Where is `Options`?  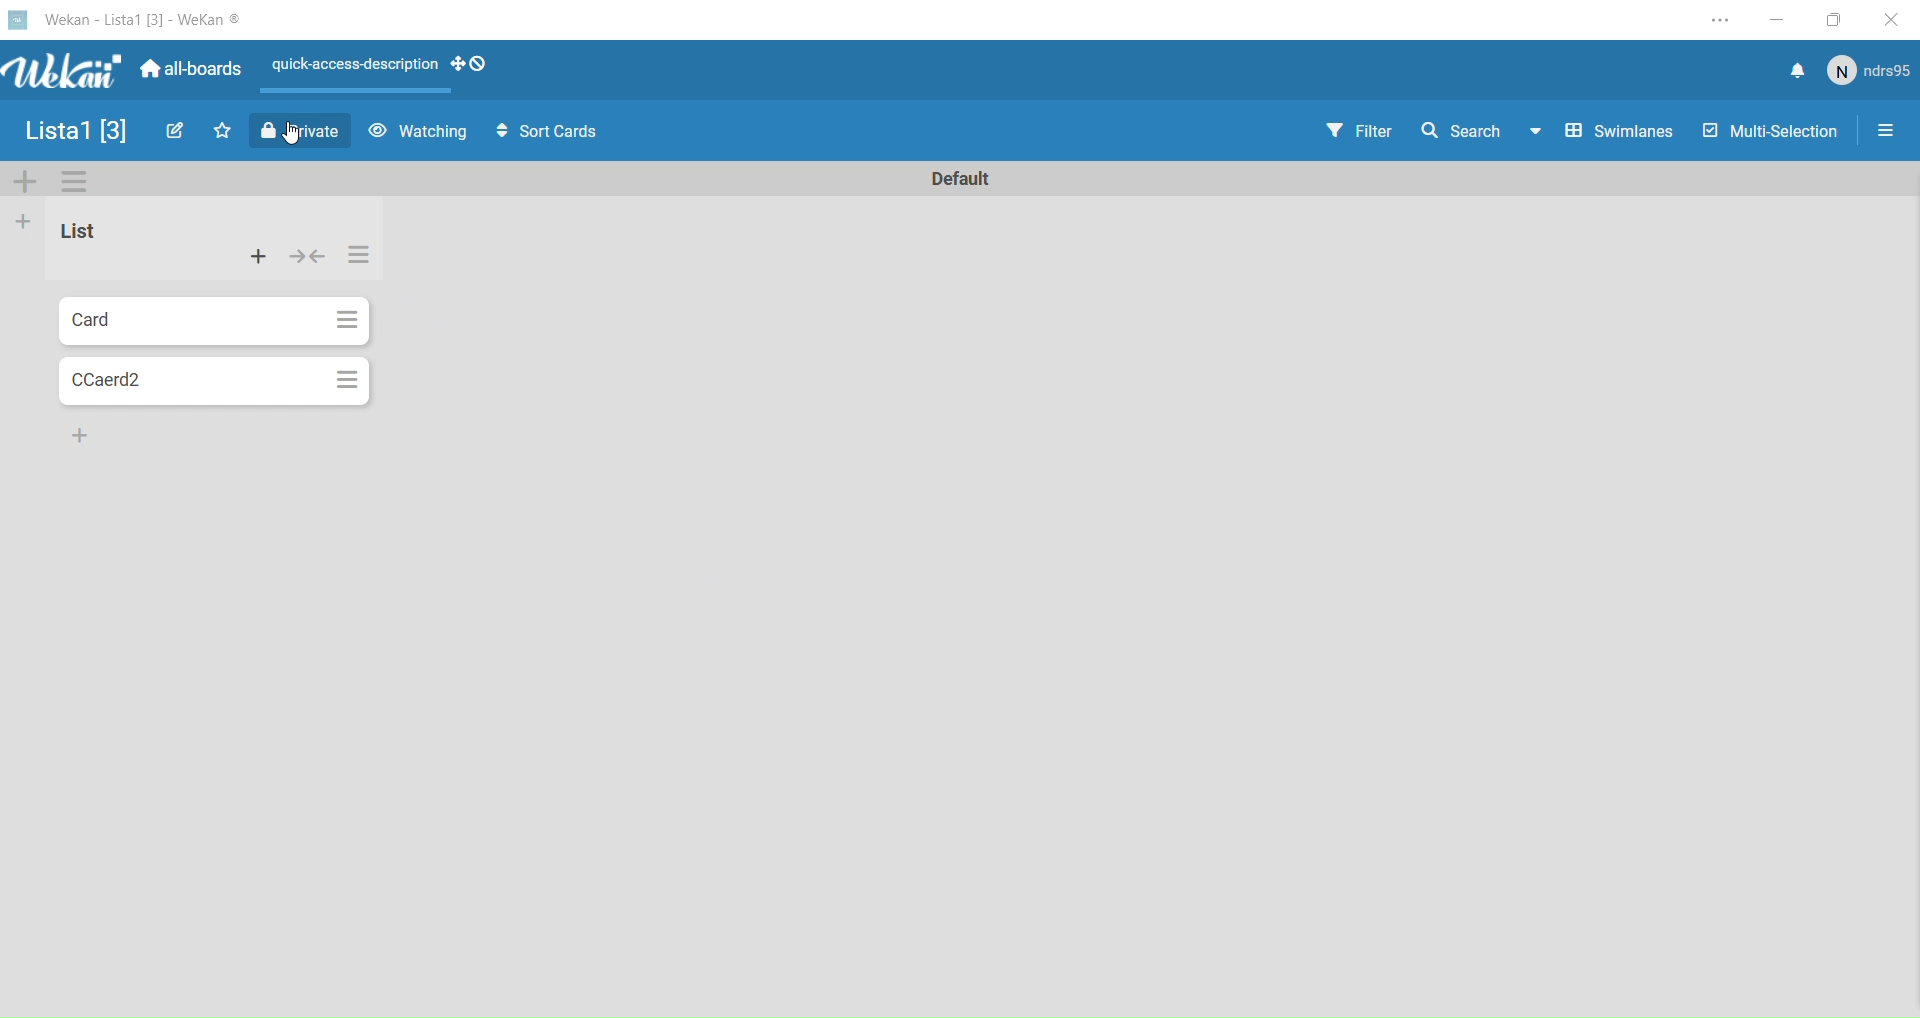
Options is located at coordinates (1888, 129).